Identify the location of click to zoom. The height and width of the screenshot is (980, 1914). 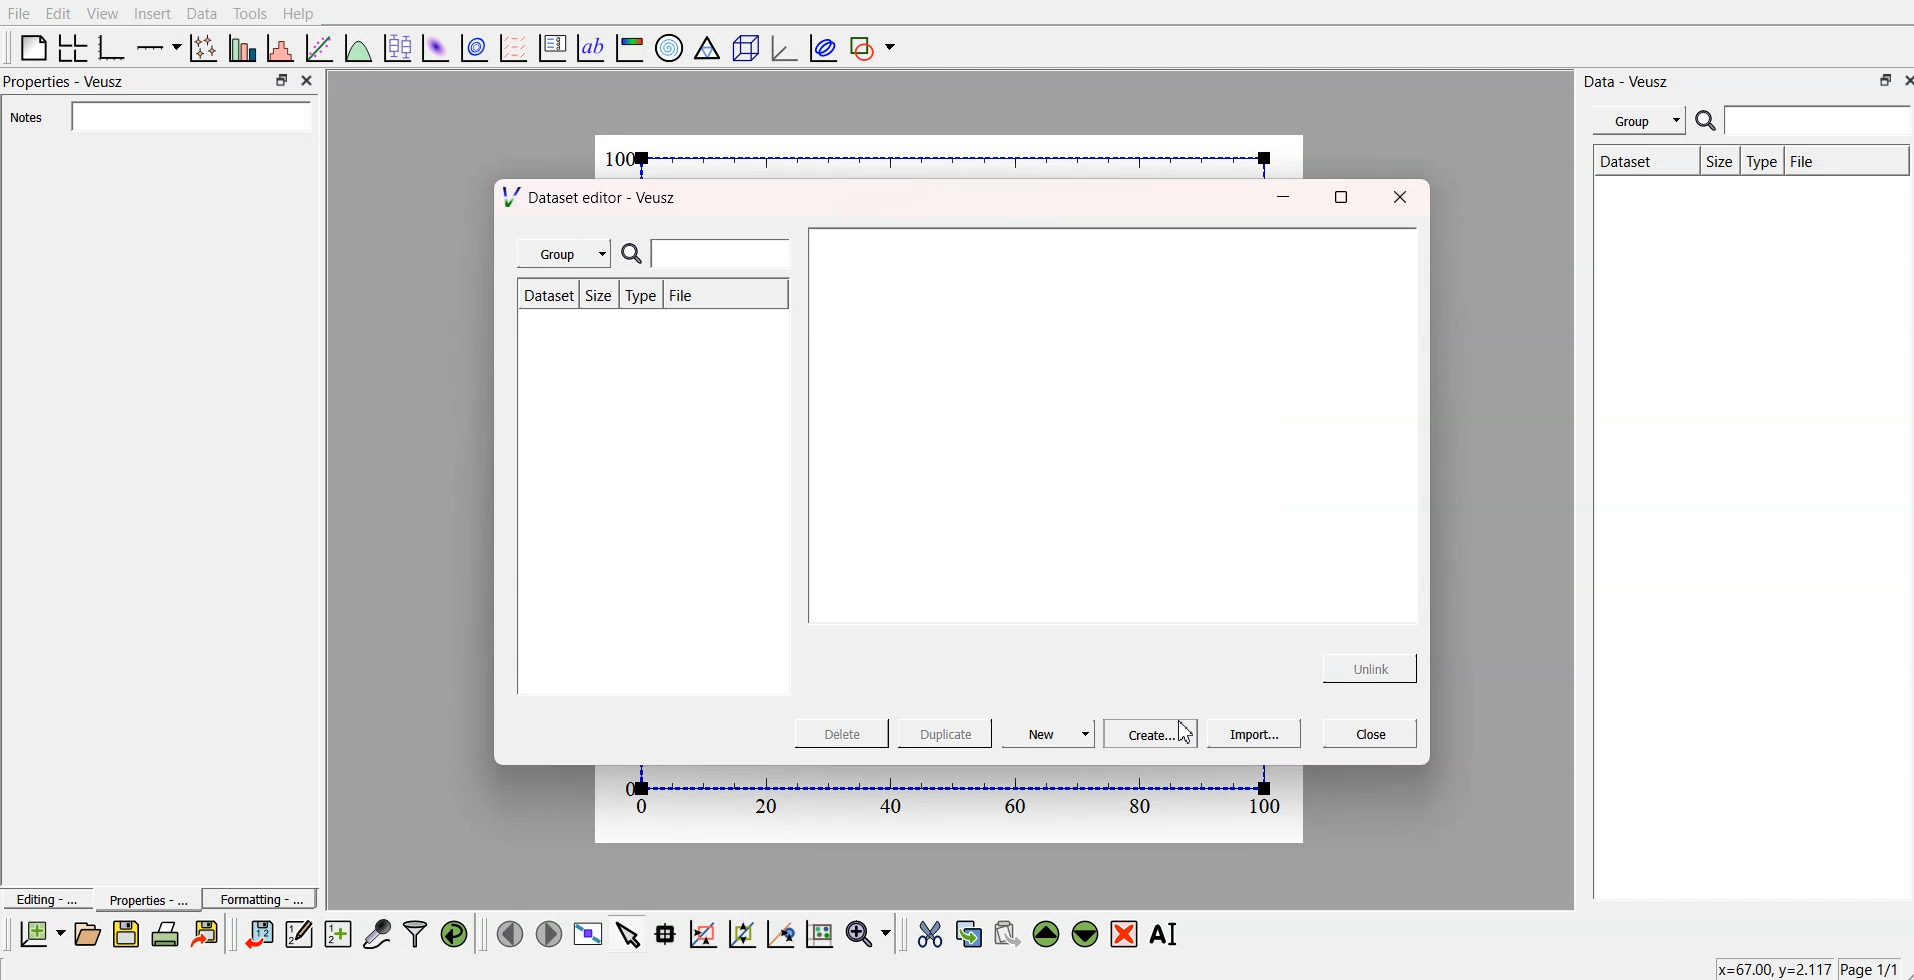
(745, 932).